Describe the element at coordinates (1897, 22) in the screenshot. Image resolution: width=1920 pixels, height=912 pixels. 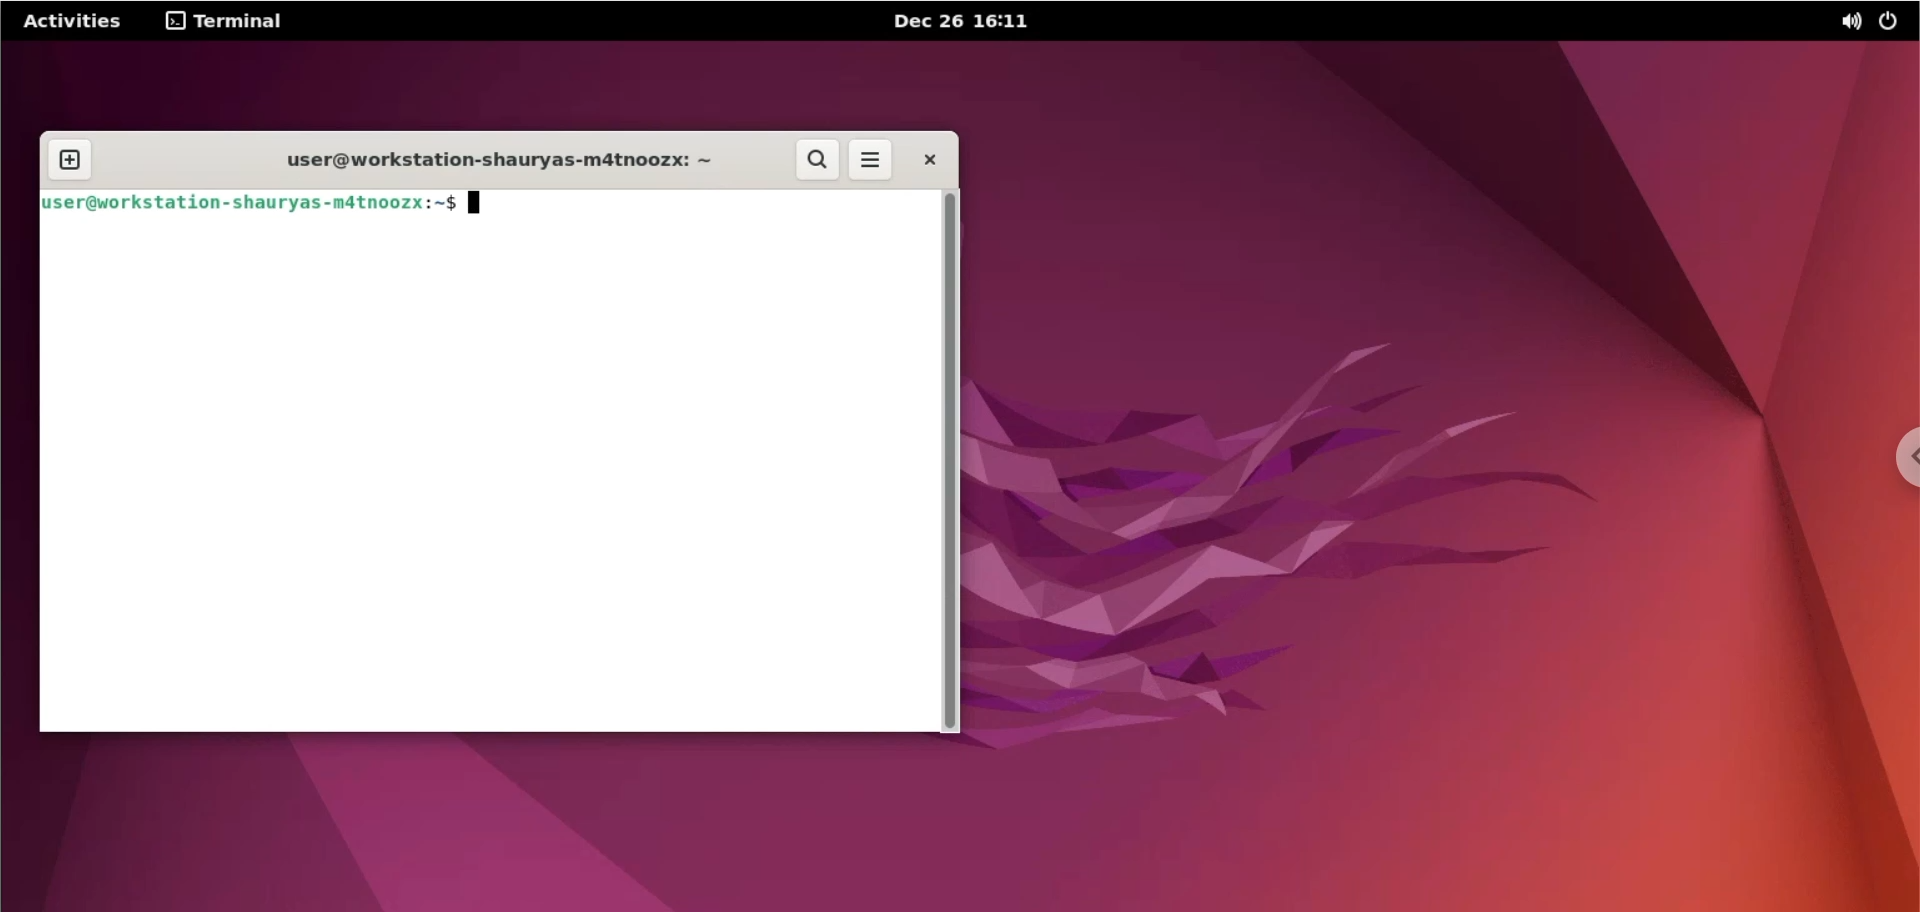
I see `power options` at that location.